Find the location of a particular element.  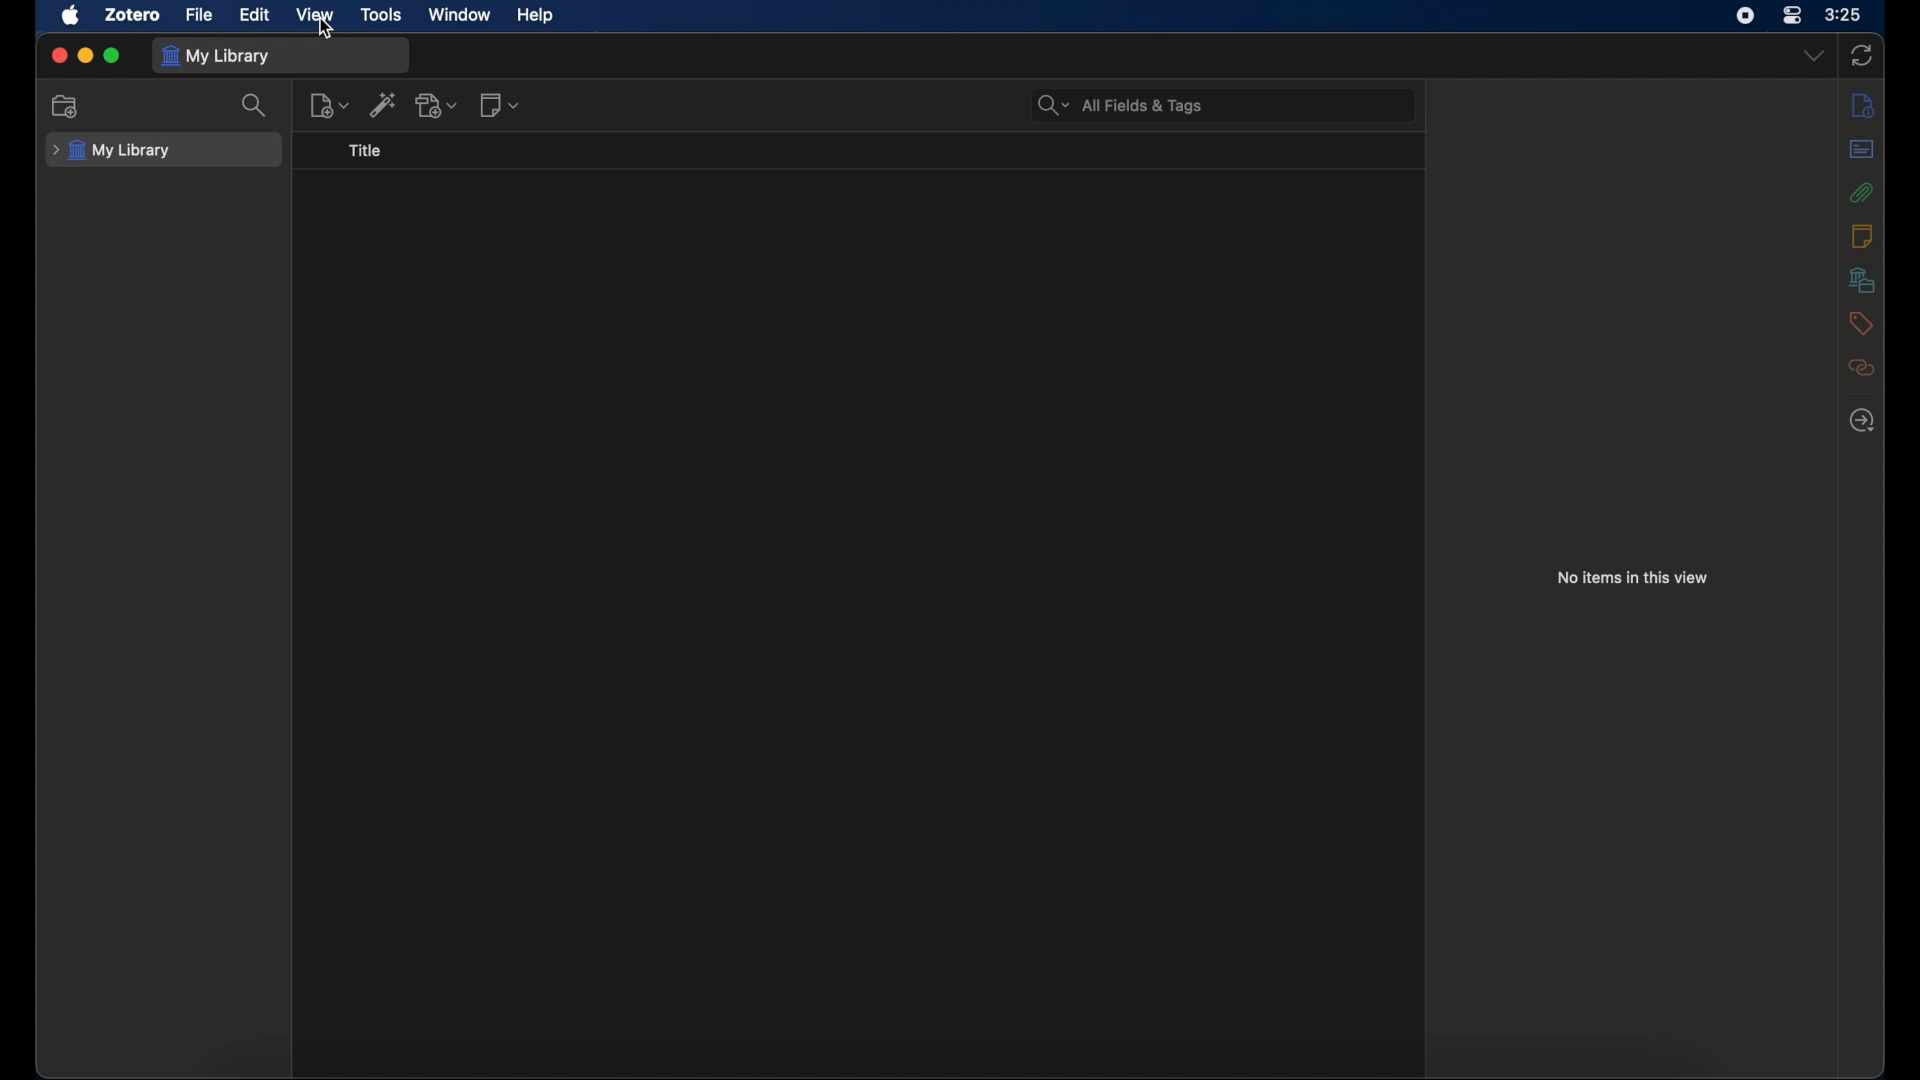

attachments is located at coordinates (1861, 193).